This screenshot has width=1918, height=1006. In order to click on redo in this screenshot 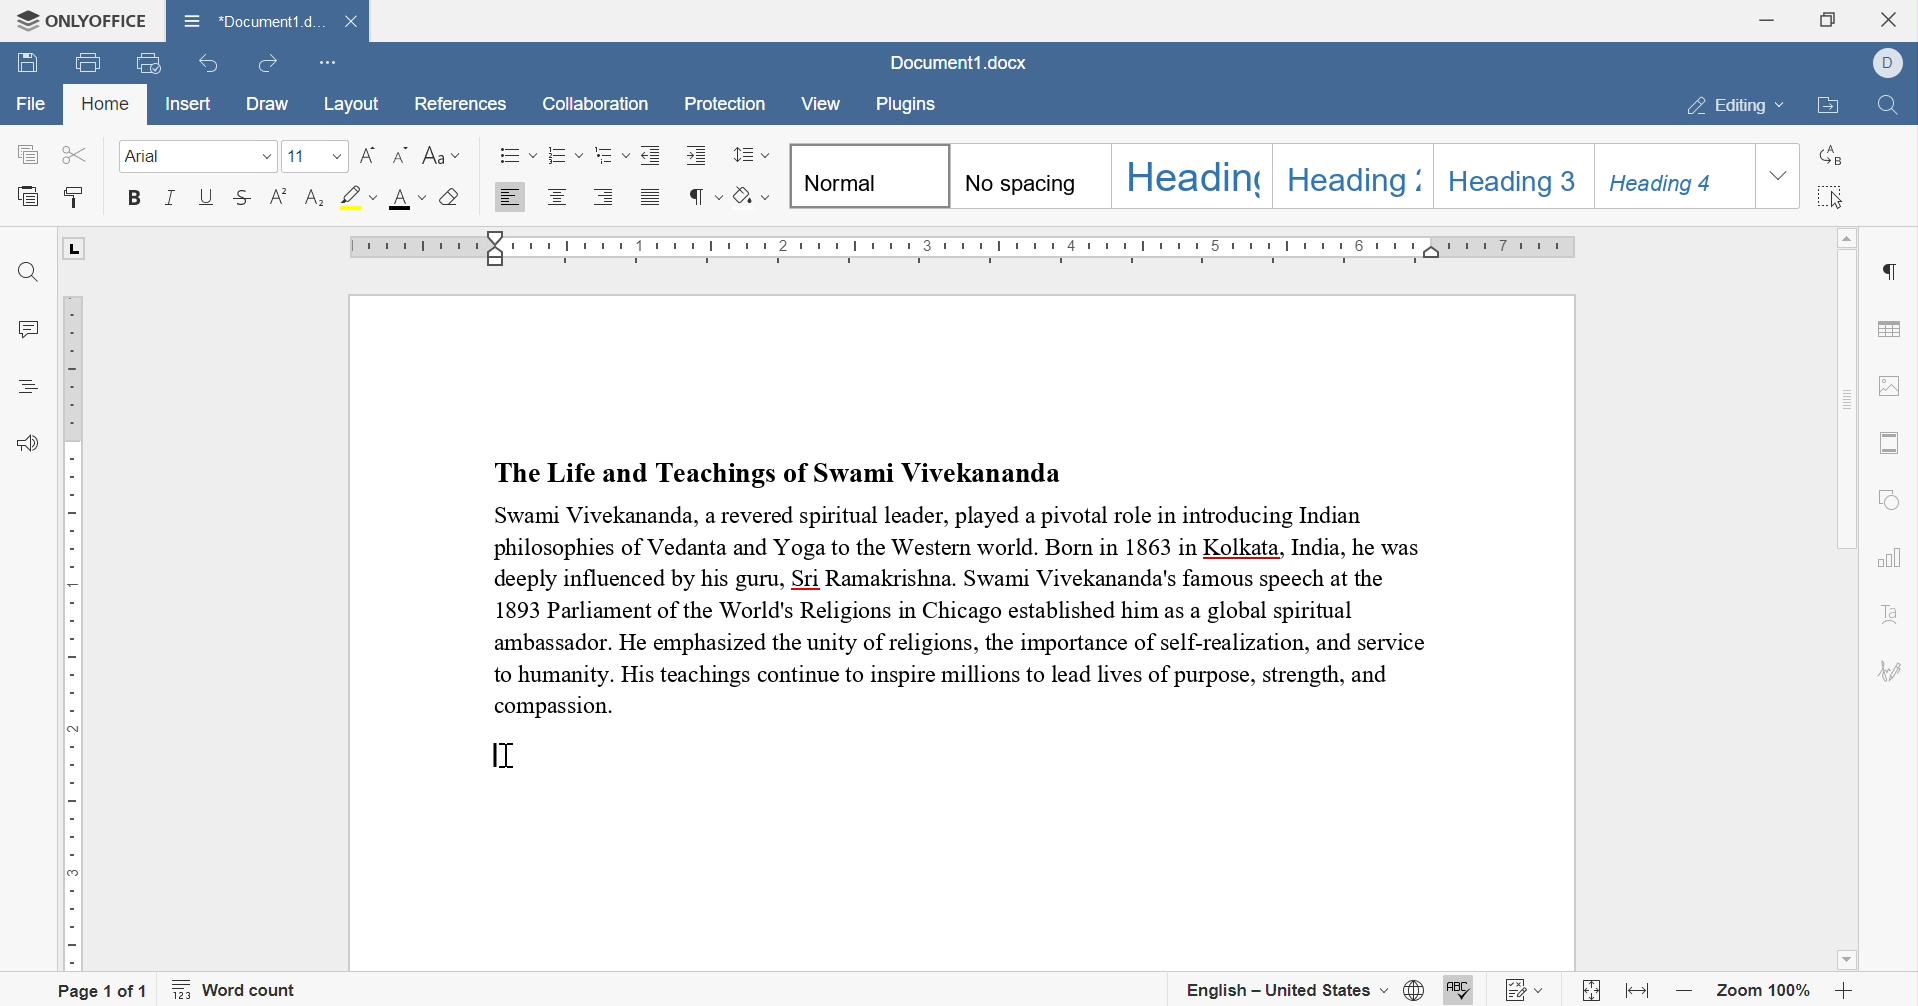, I will do `click(265, 64)`.